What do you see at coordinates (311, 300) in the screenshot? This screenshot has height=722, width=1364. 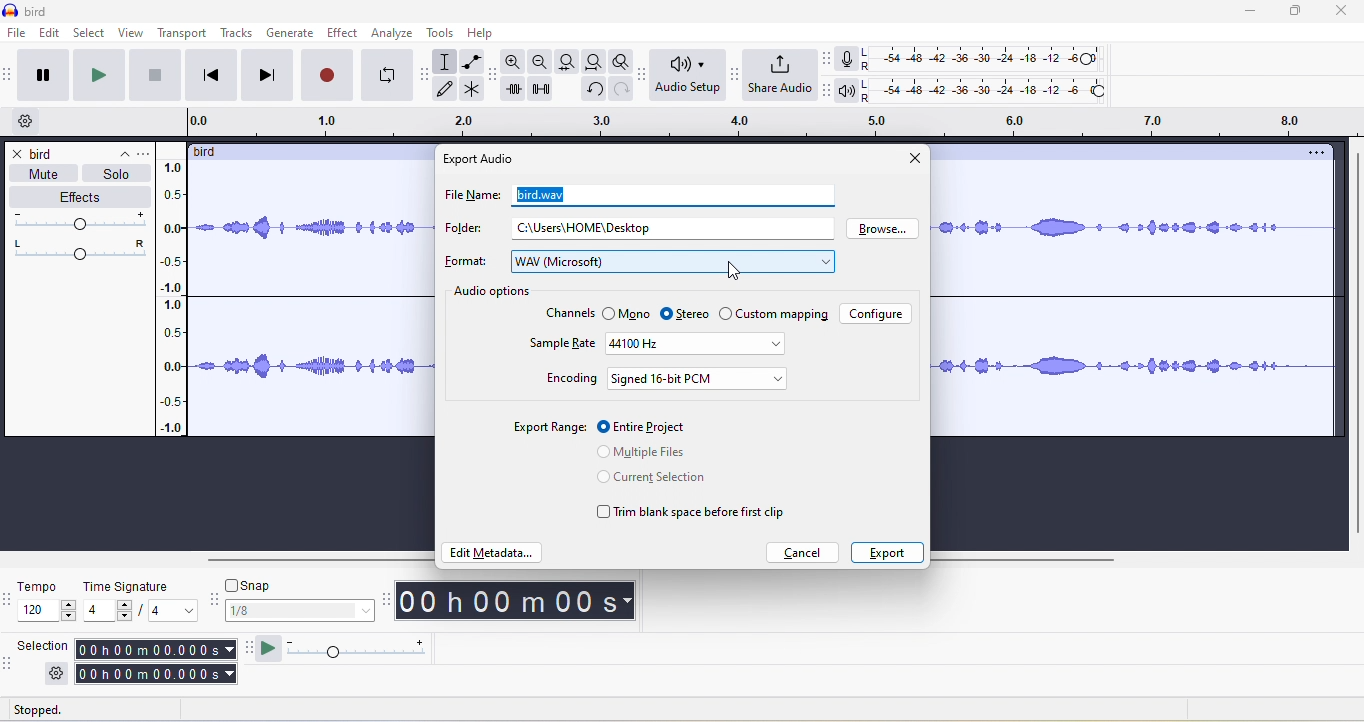 I see `audio track` at bounding box center [311, 300].